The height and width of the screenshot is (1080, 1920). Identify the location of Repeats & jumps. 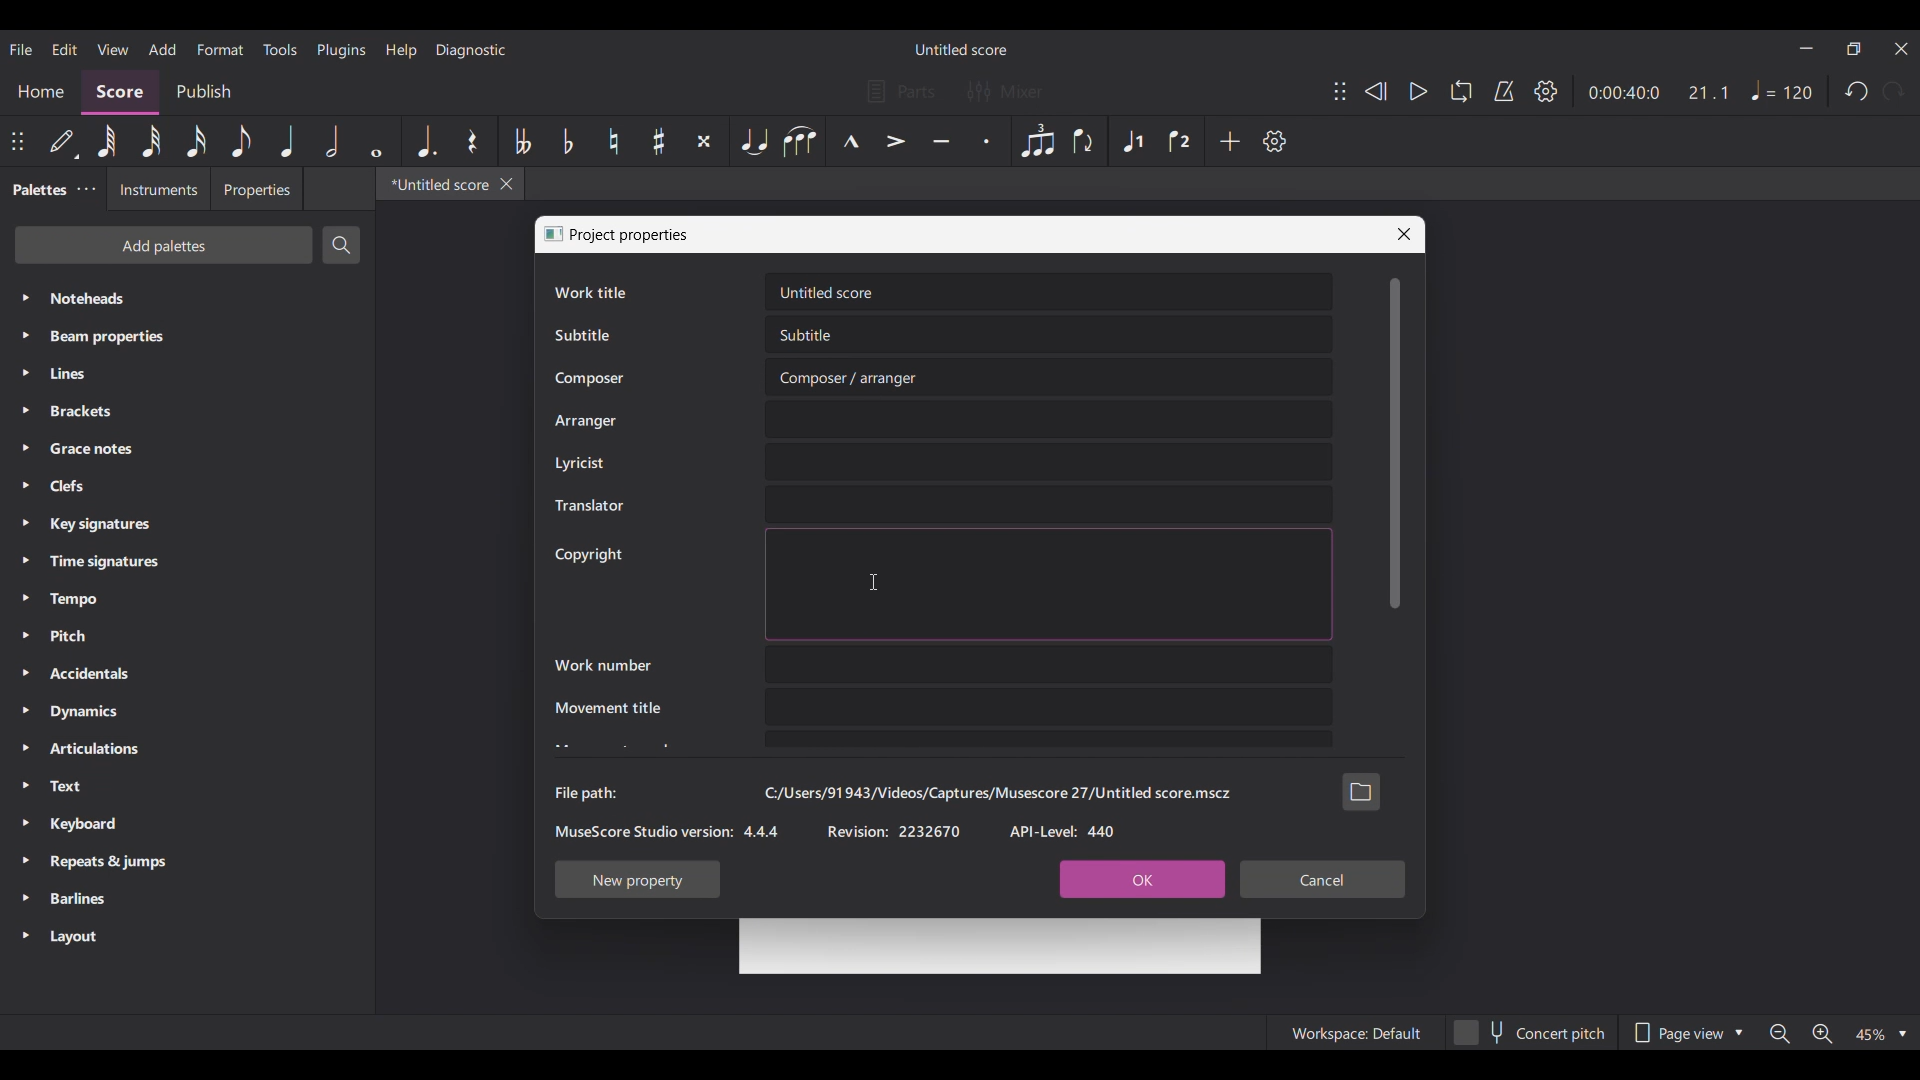
(188, 862).